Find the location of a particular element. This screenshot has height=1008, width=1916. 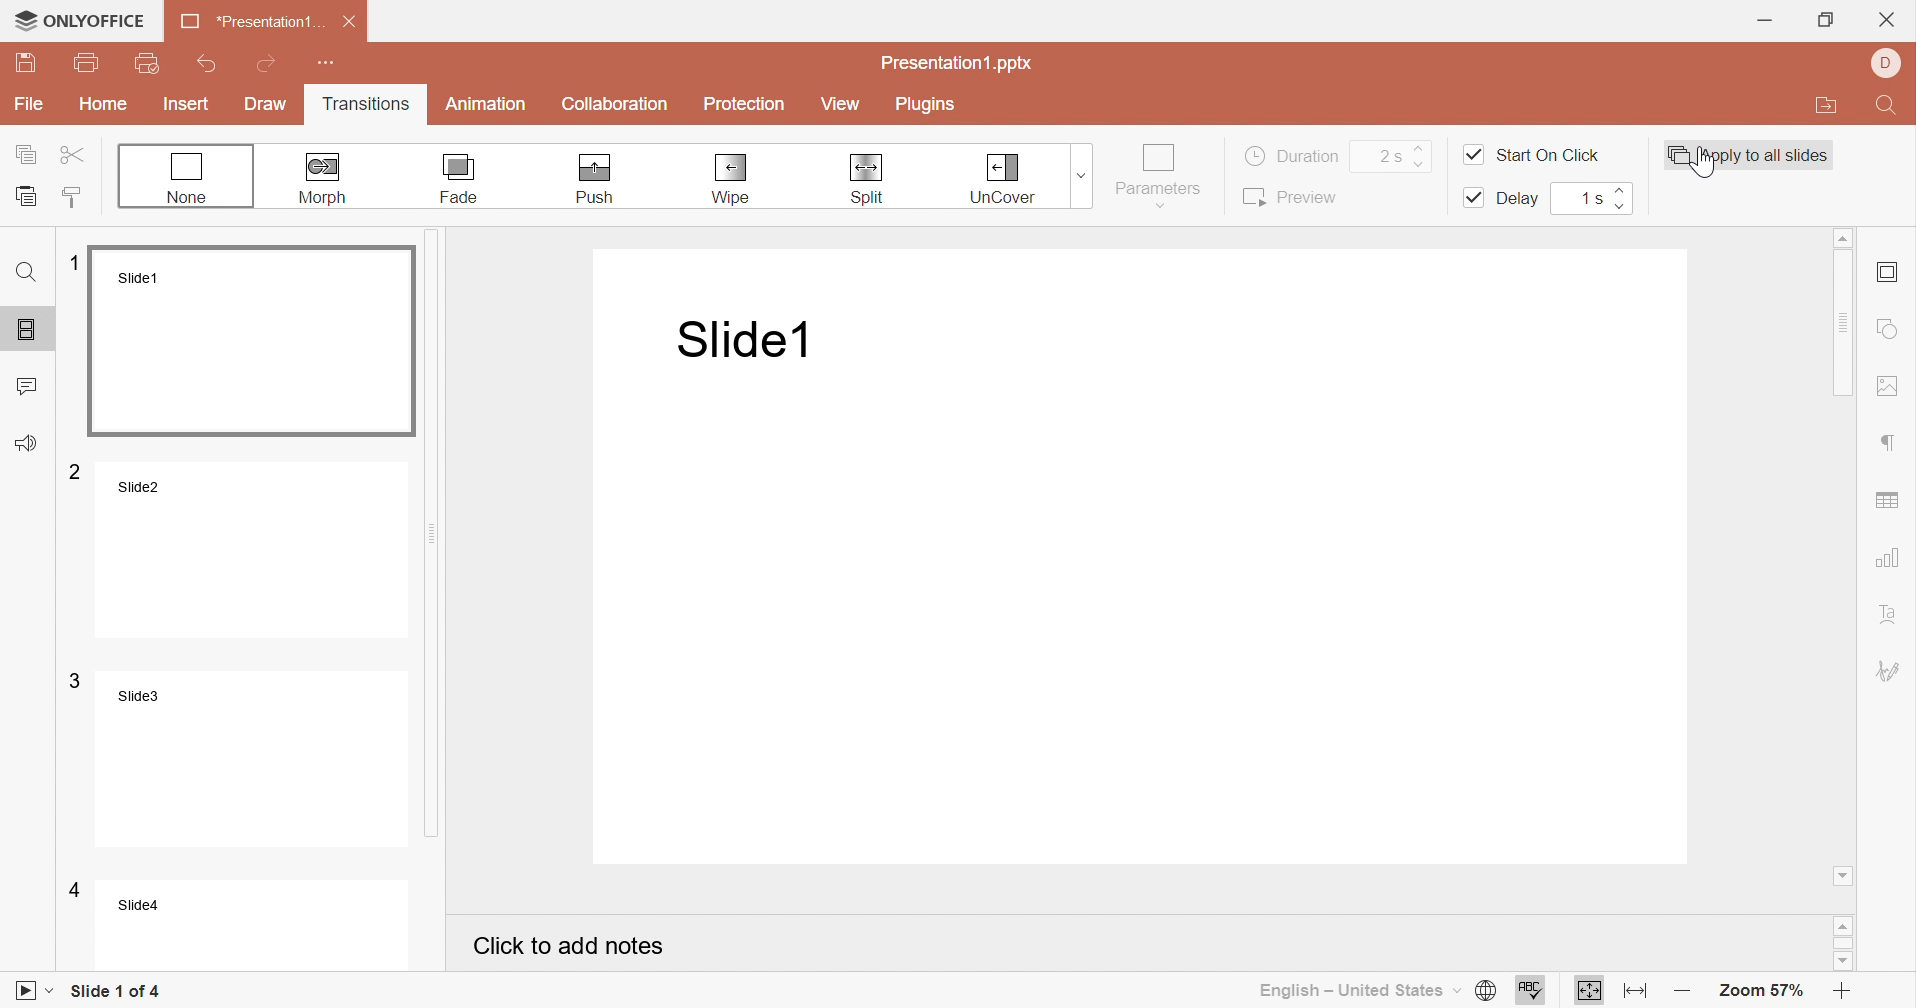

Increase duration is located at coordinates (1421, 143).